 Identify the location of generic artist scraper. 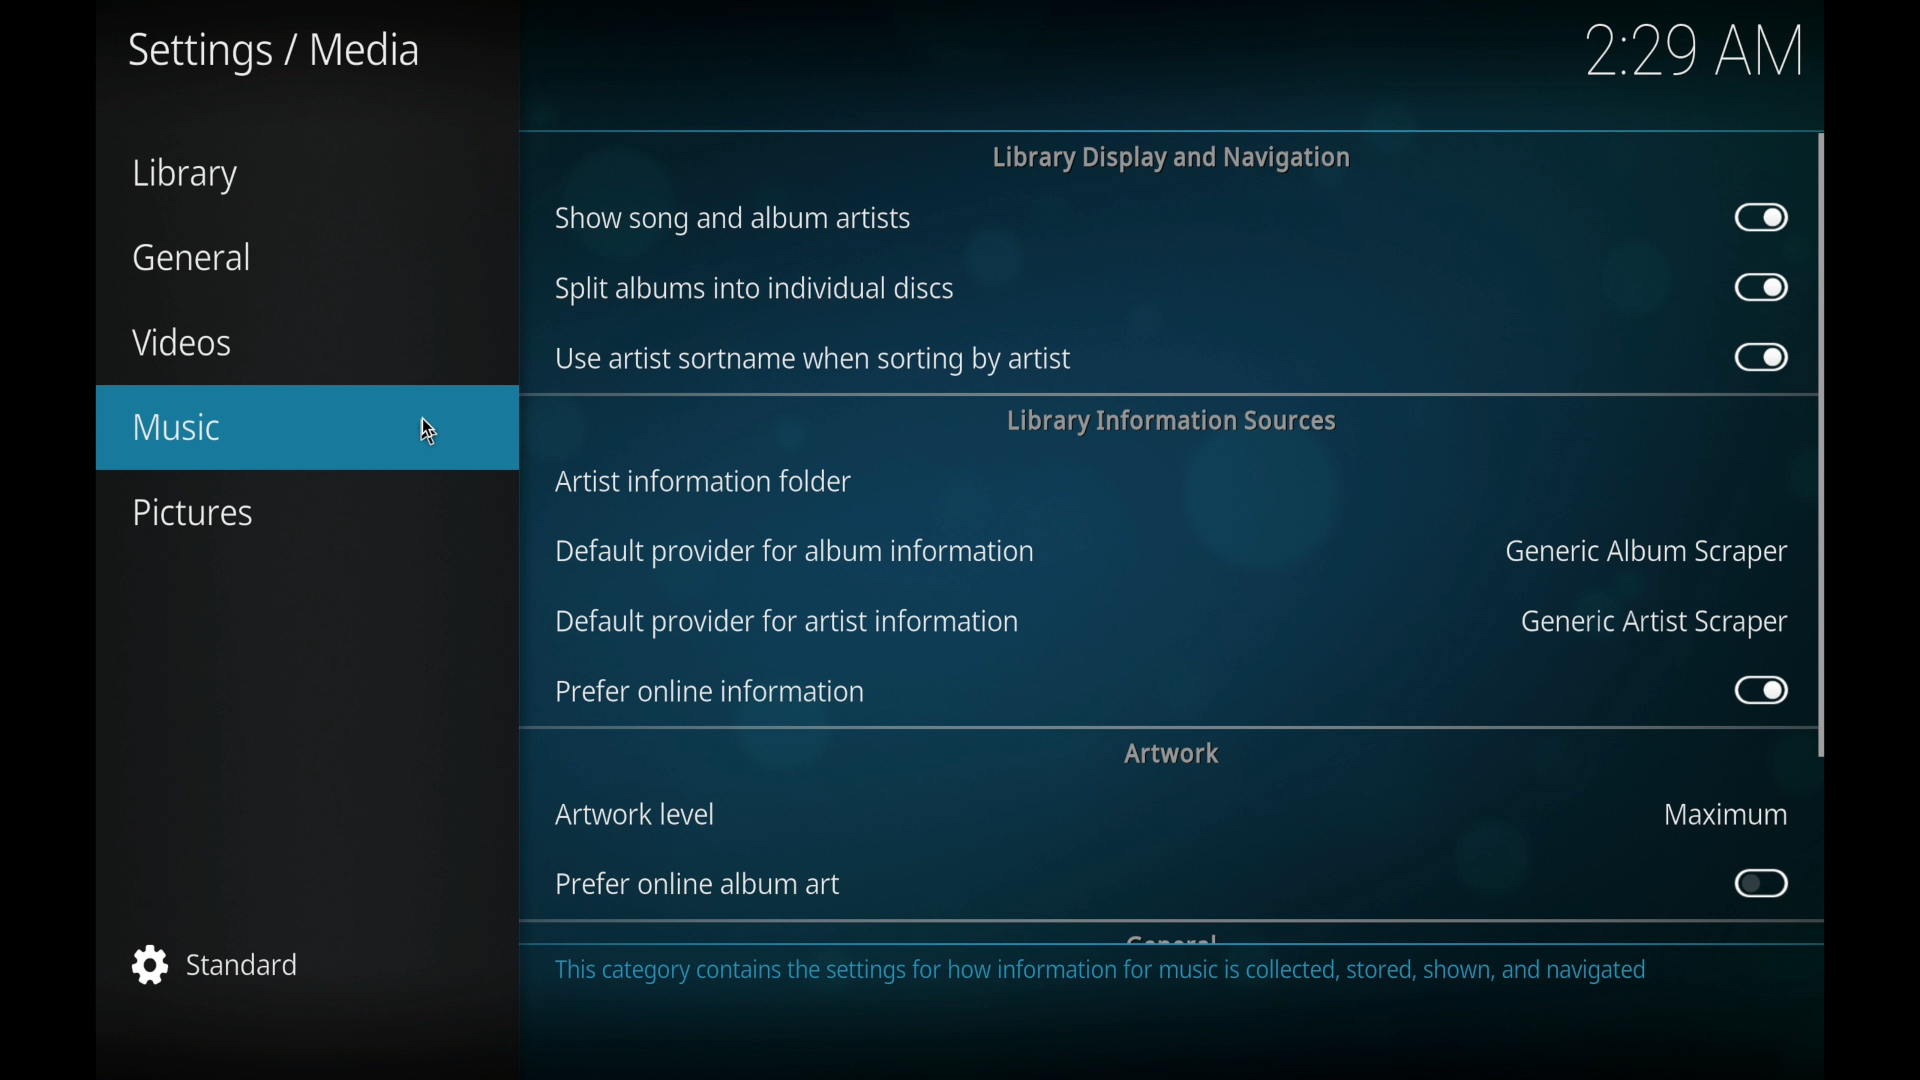
(1651, 623).